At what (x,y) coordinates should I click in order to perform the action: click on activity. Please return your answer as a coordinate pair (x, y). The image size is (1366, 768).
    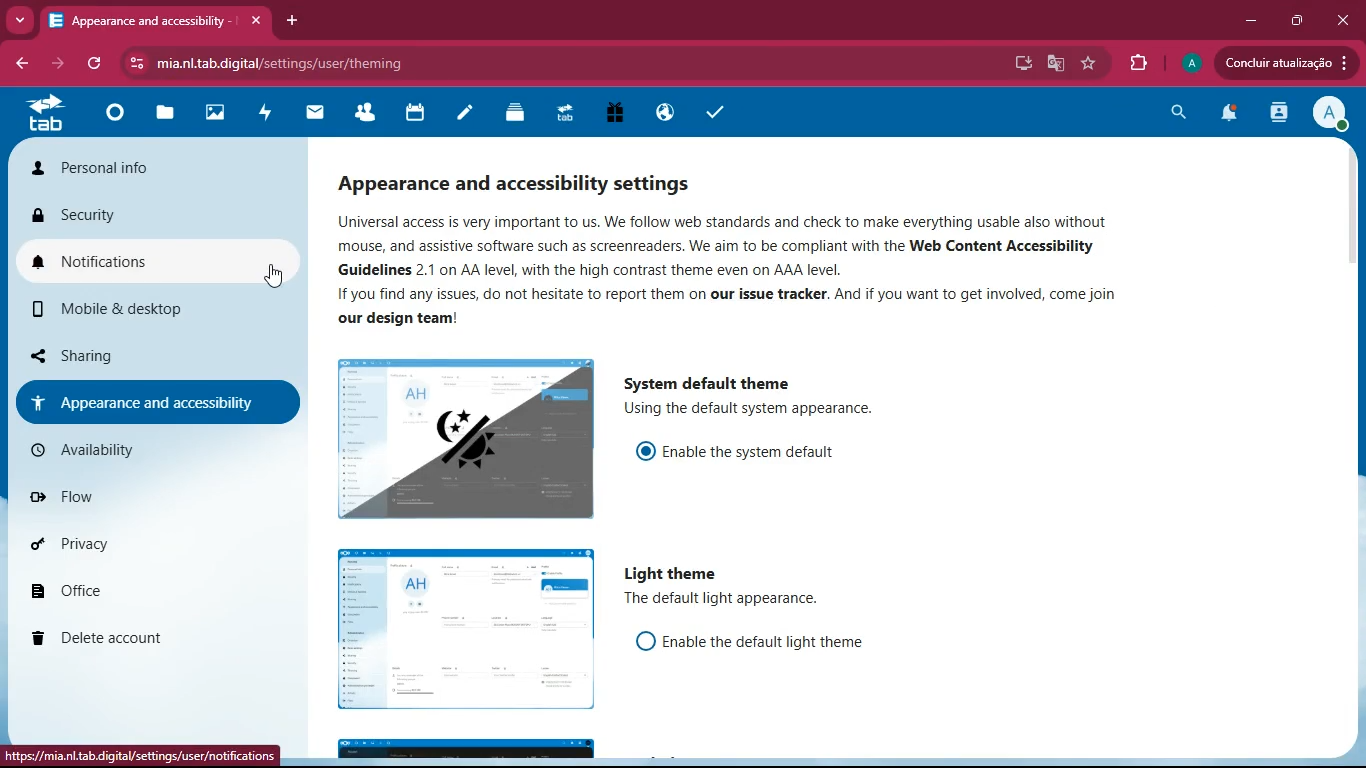
    Looking at the image, I should click on (1281, 114).